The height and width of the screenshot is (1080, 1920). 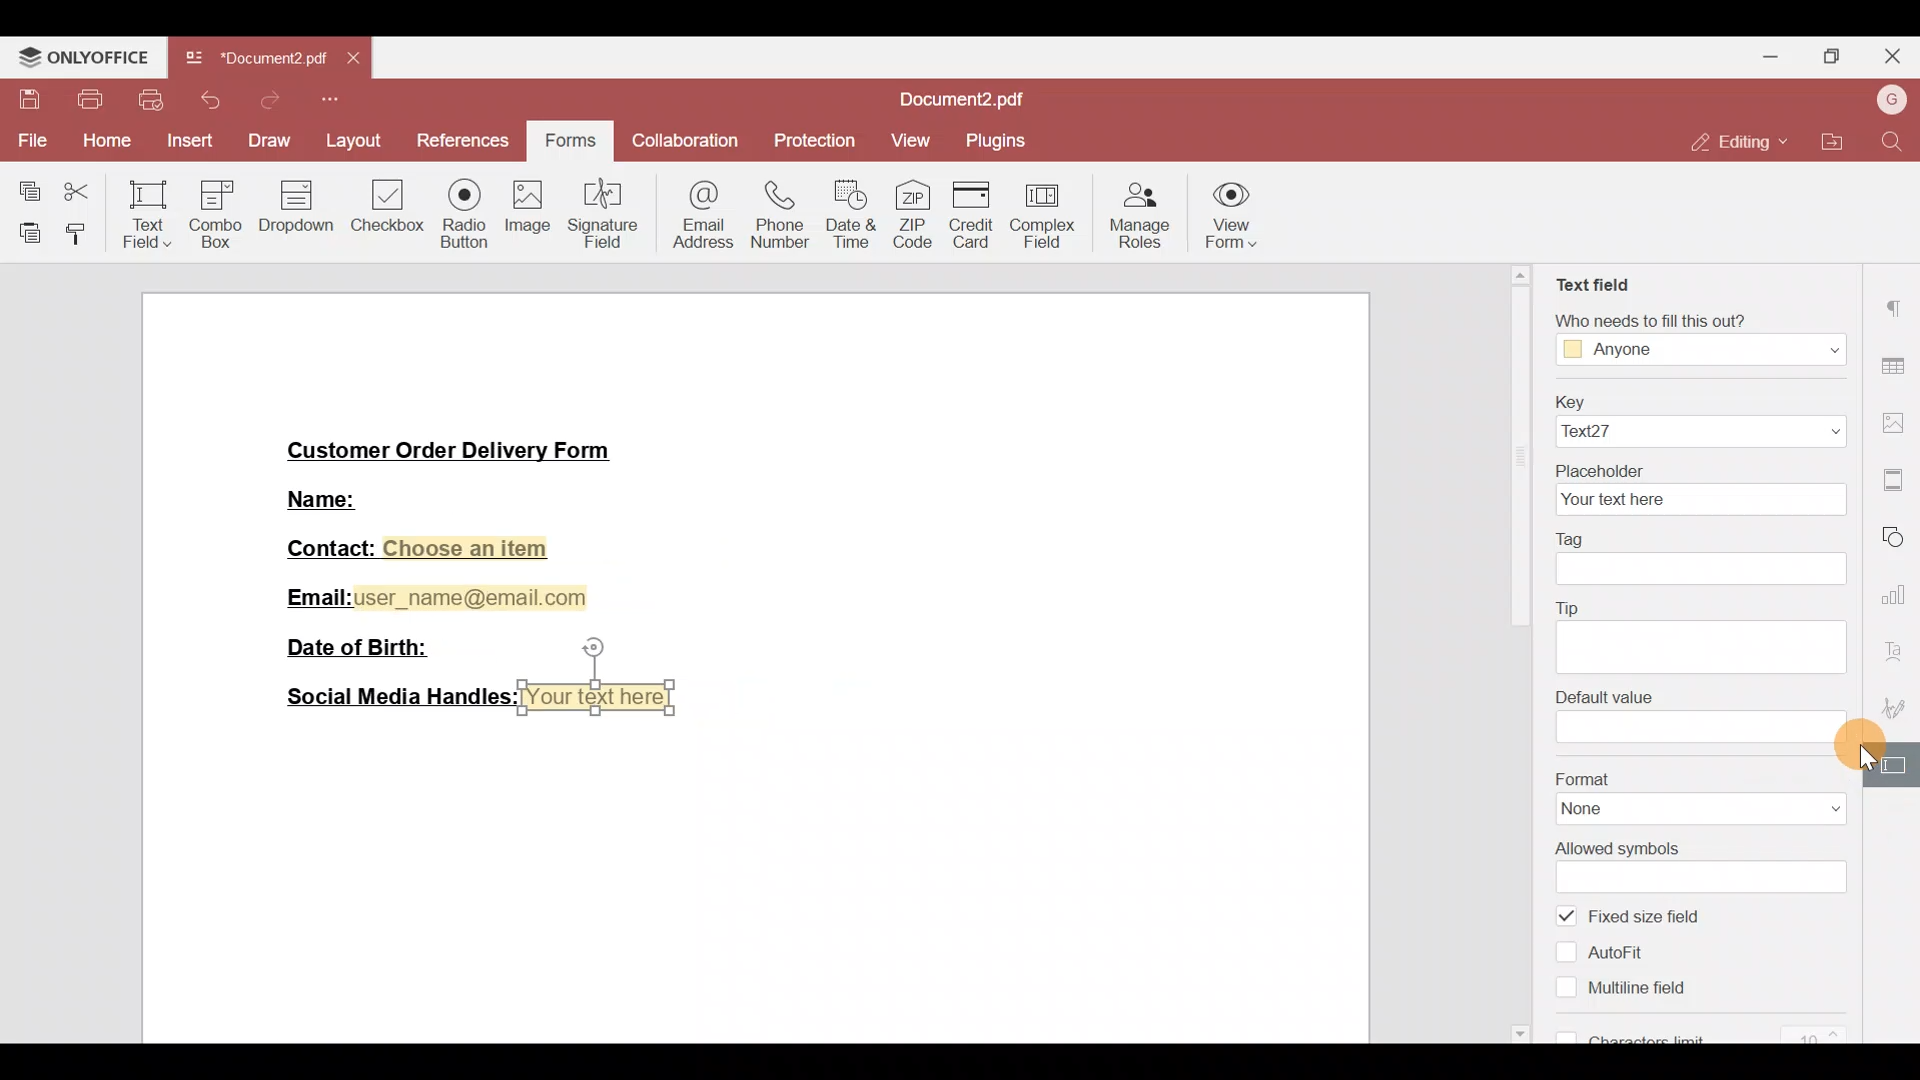 What do you see at coordinates (968, 214) in the screenshot?
I see `Credit card` at bounding box center [968, 214].